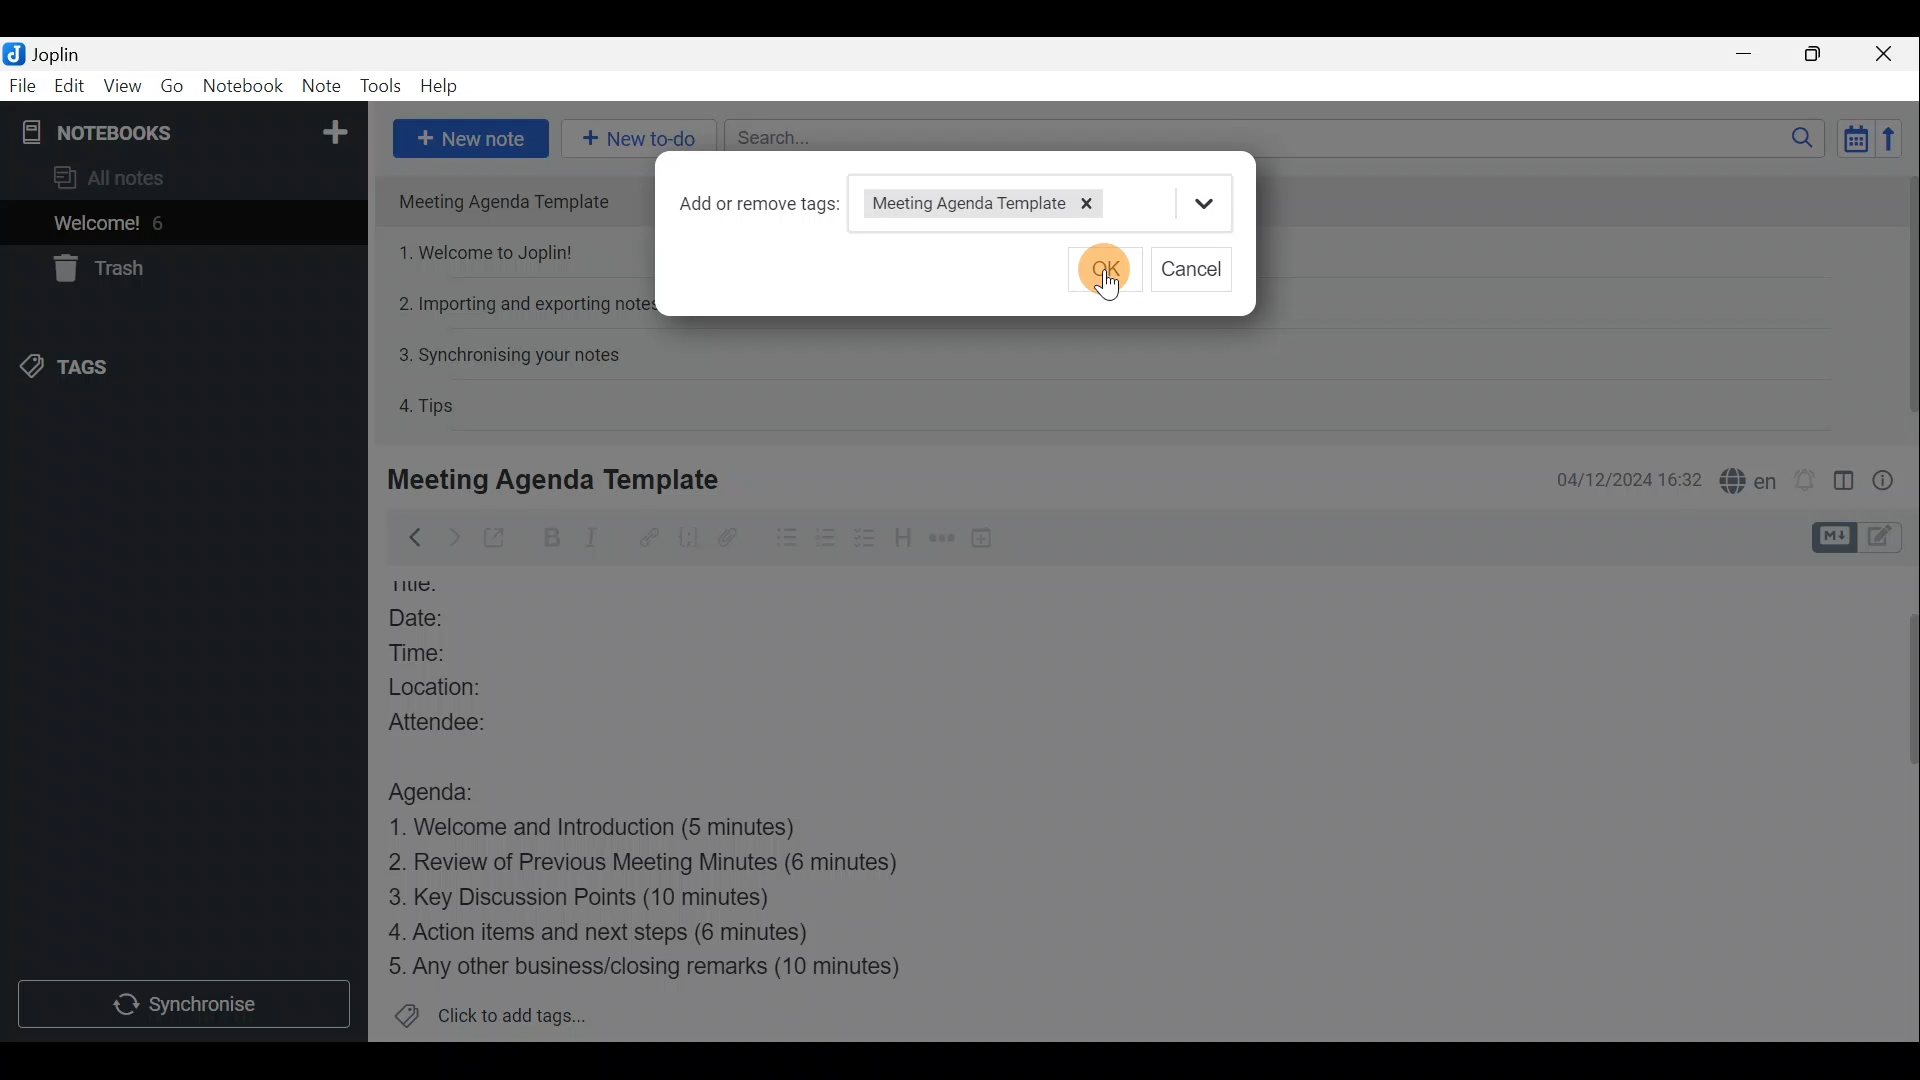 This screenshot has width=1920, height=1080. What do you see at coordinates (95, 268) in the screenshot?
I see `Trash` at bounding box center [95, 268].